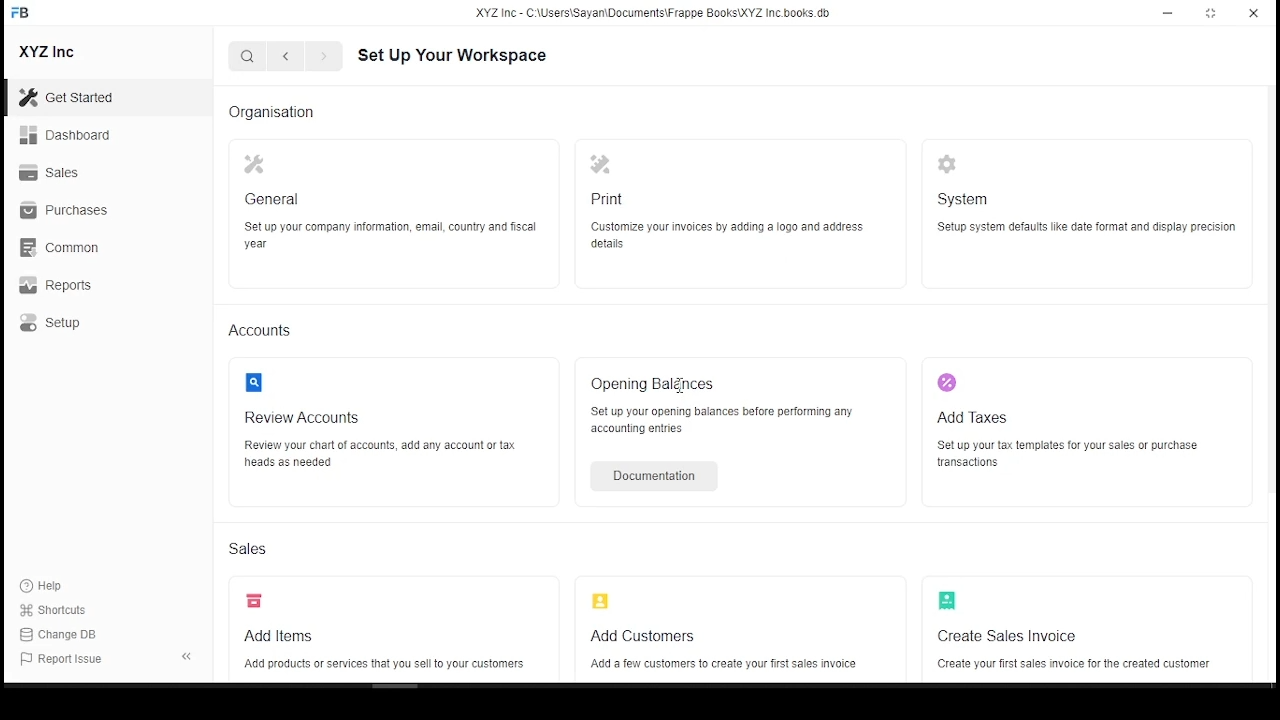  I want to click on logo, so click(604, 600).